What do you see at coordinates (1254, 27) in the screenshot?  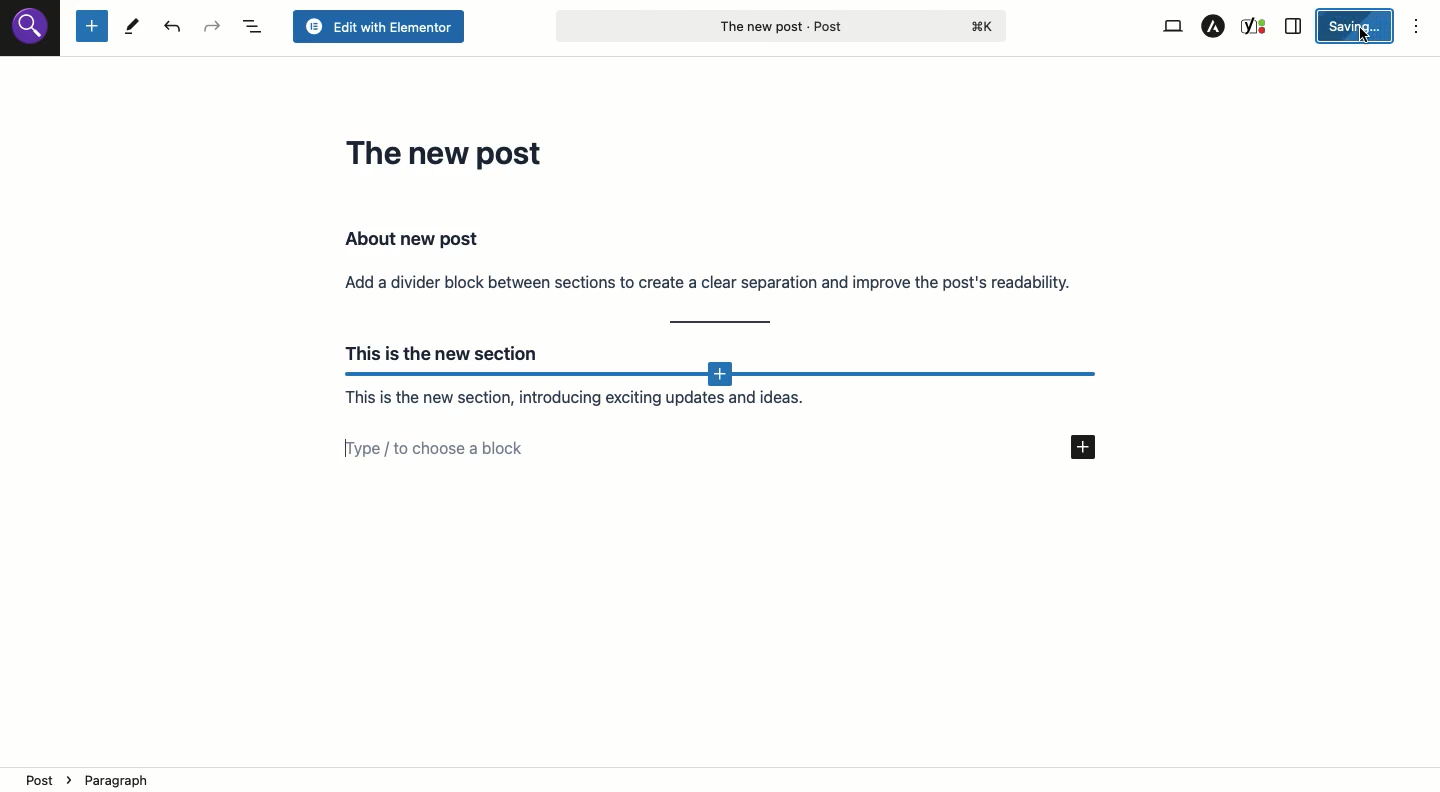 I see `Yoast` at bounding box center [1254, 27].